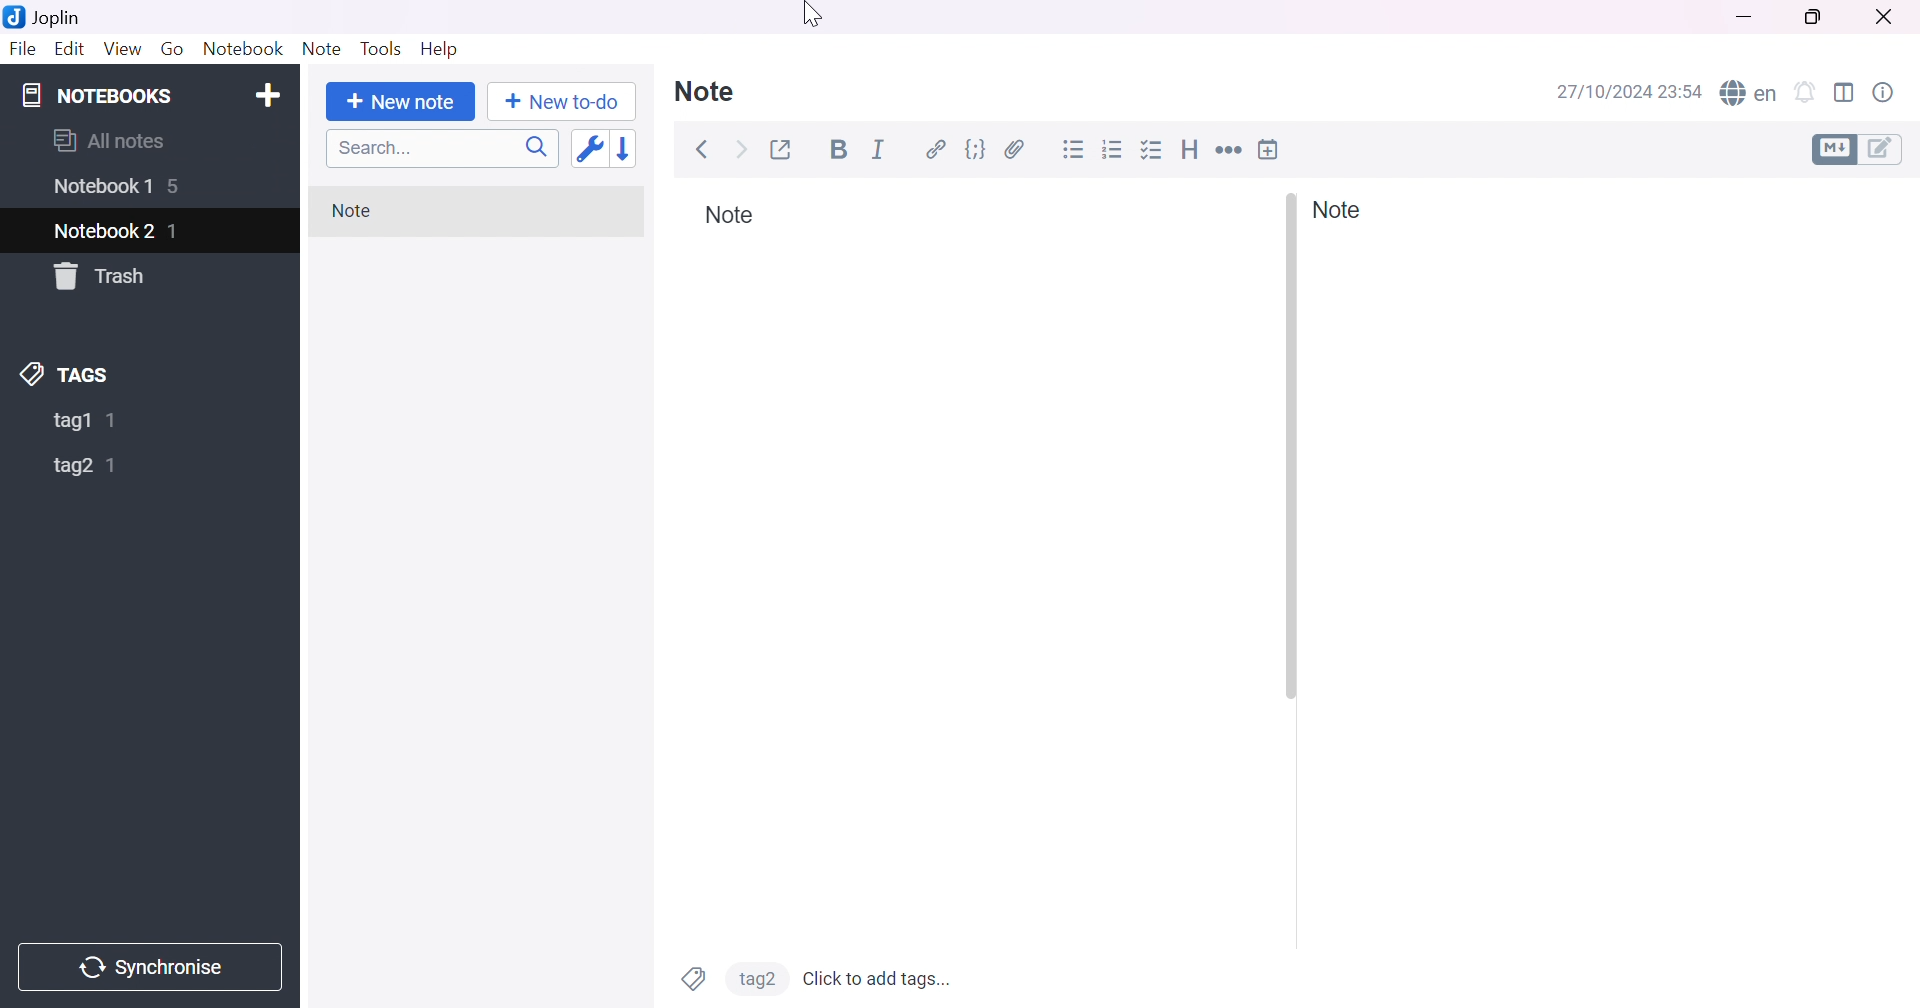 Image resolution: width=1920 pixels, height=1008 pixels. What do you see at coordinates (1749, 90) in the screenshot?
I see `Spell checker` at bounding box center [1749, 90].